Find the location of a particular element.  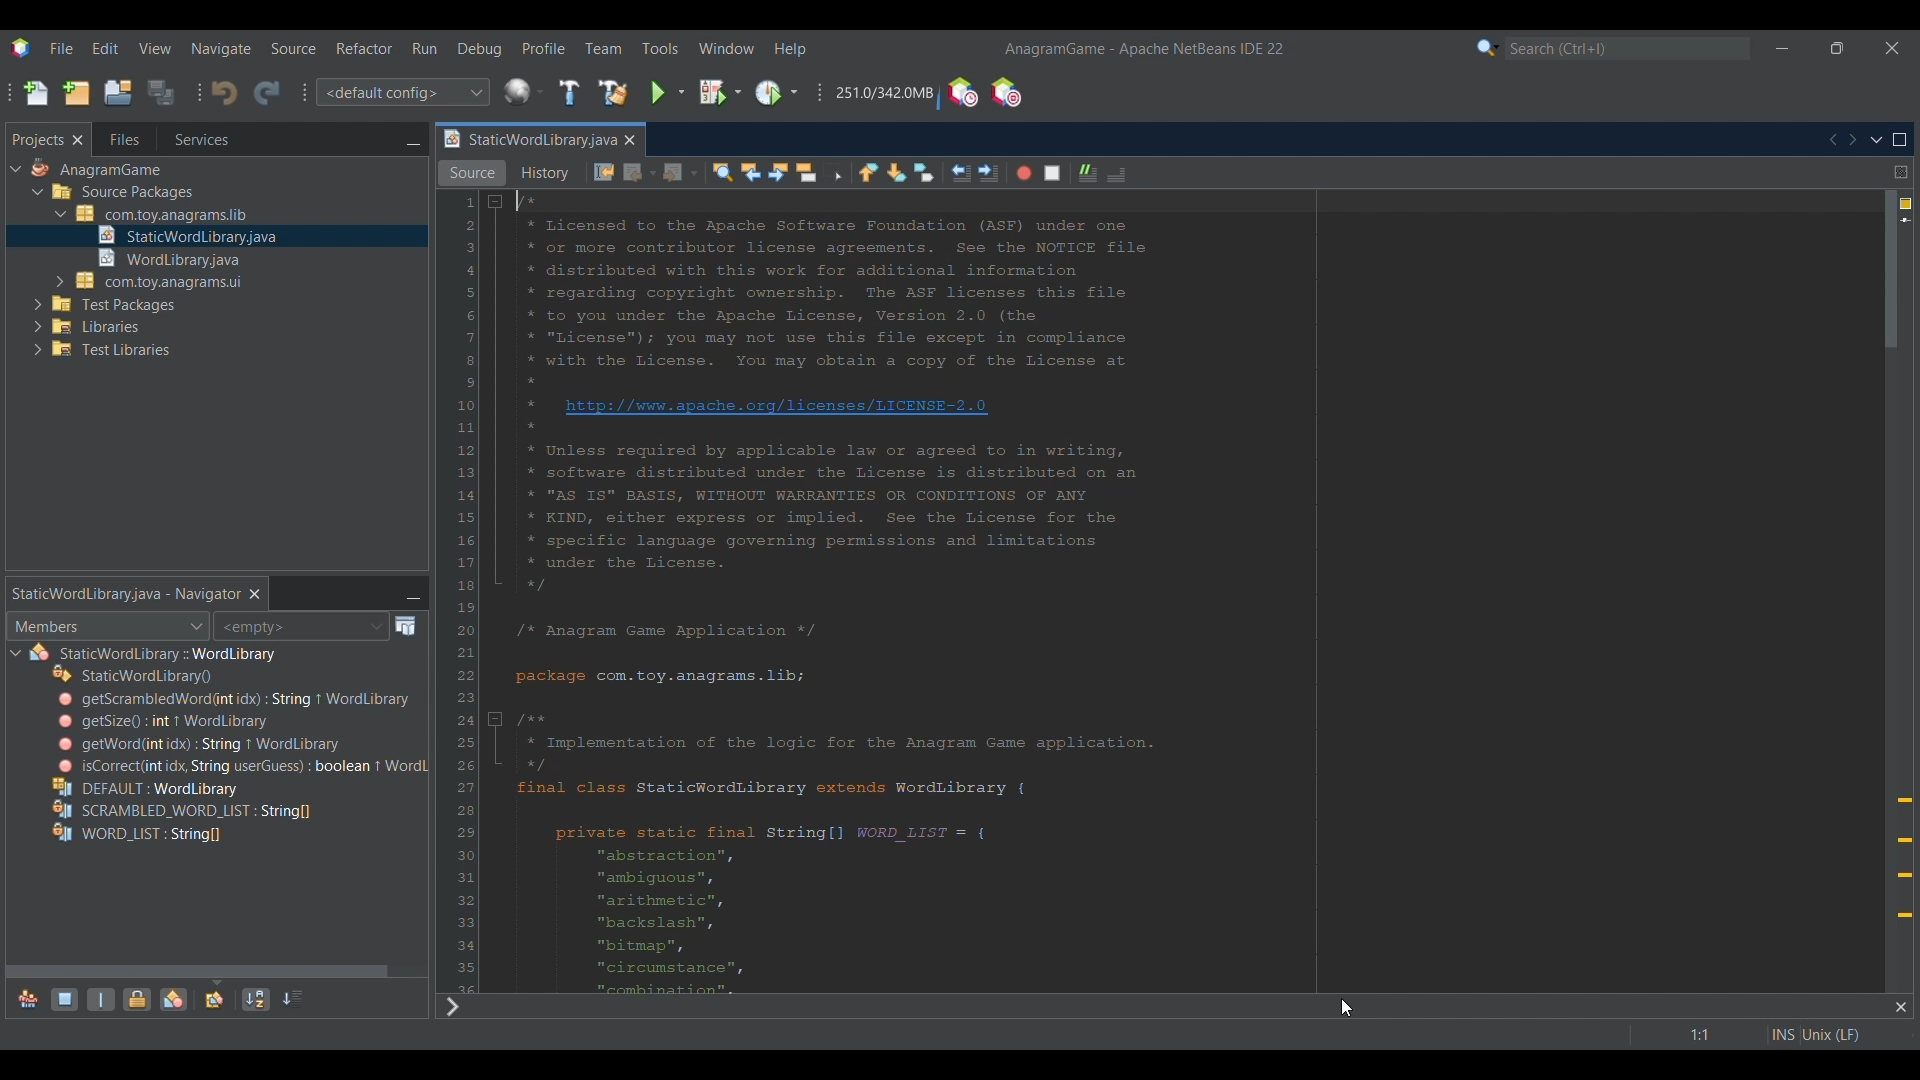

Refactor menu is located at coordinates (364, 48).